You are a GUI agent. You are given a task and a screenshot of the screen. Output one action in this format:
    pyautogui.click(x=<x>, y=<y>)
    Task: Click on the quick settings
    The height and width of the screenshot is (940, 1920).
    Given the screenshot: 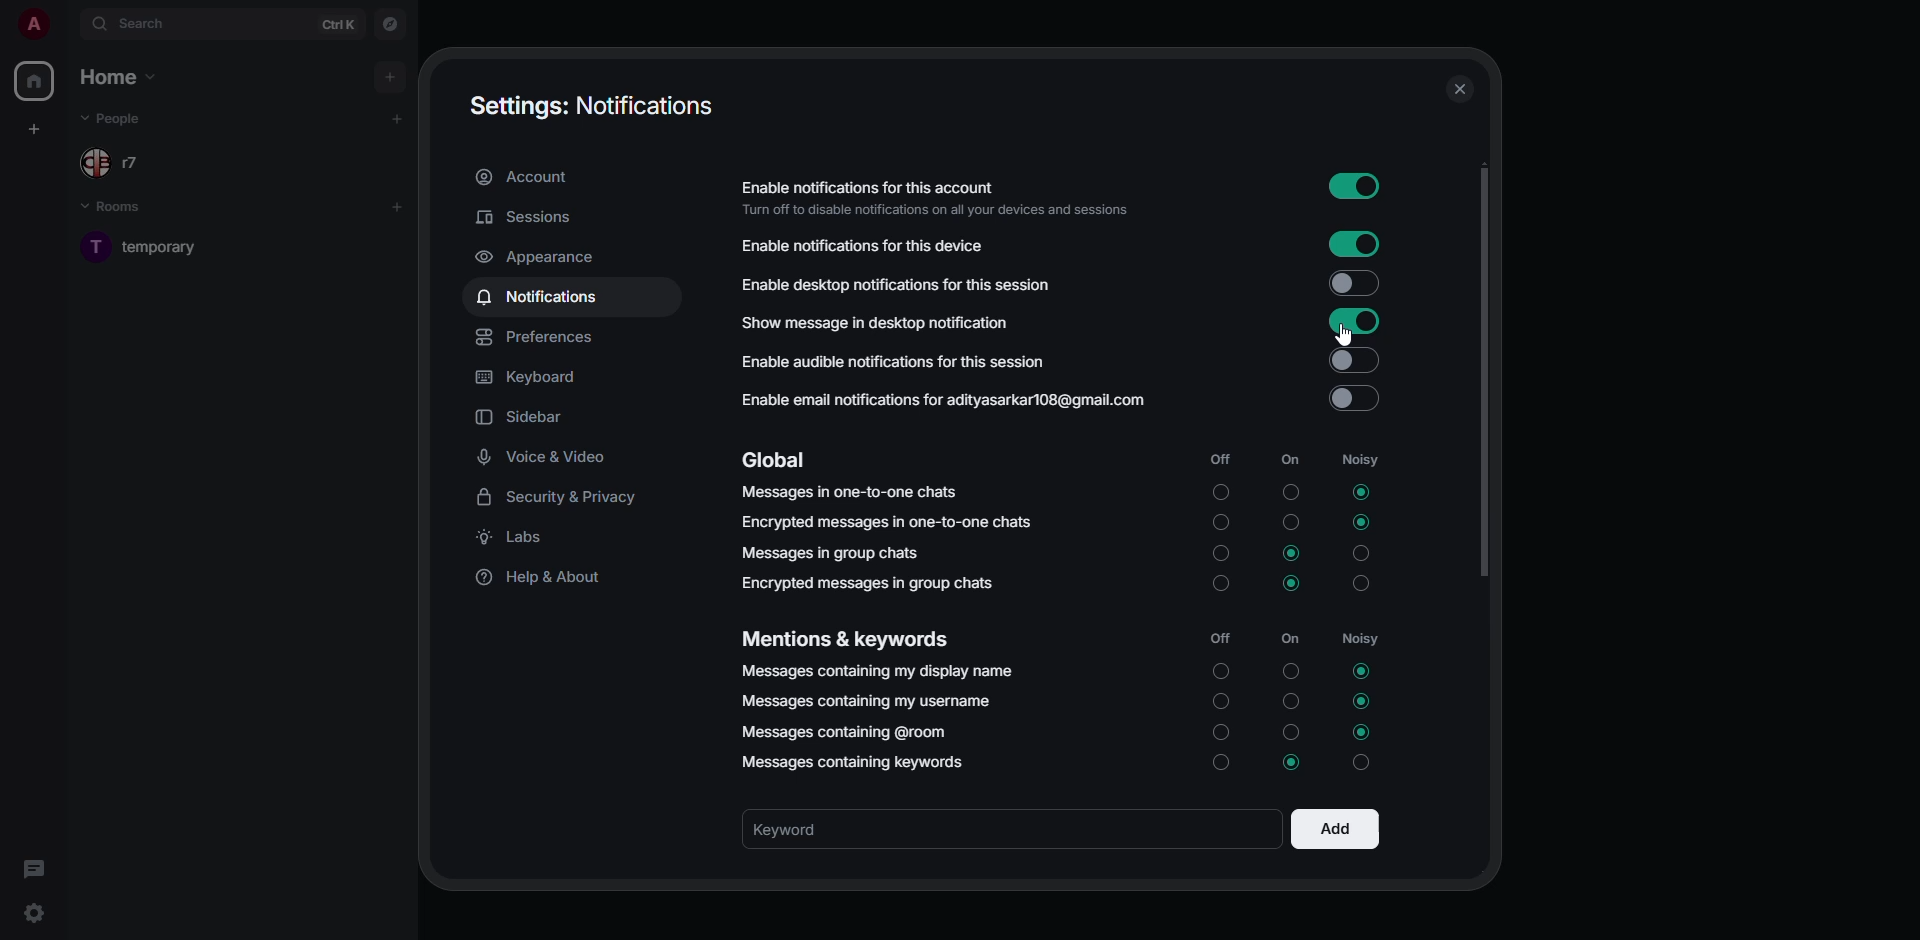 What is the action you would take?
    pyautogui.click(x=36, y=913)
    